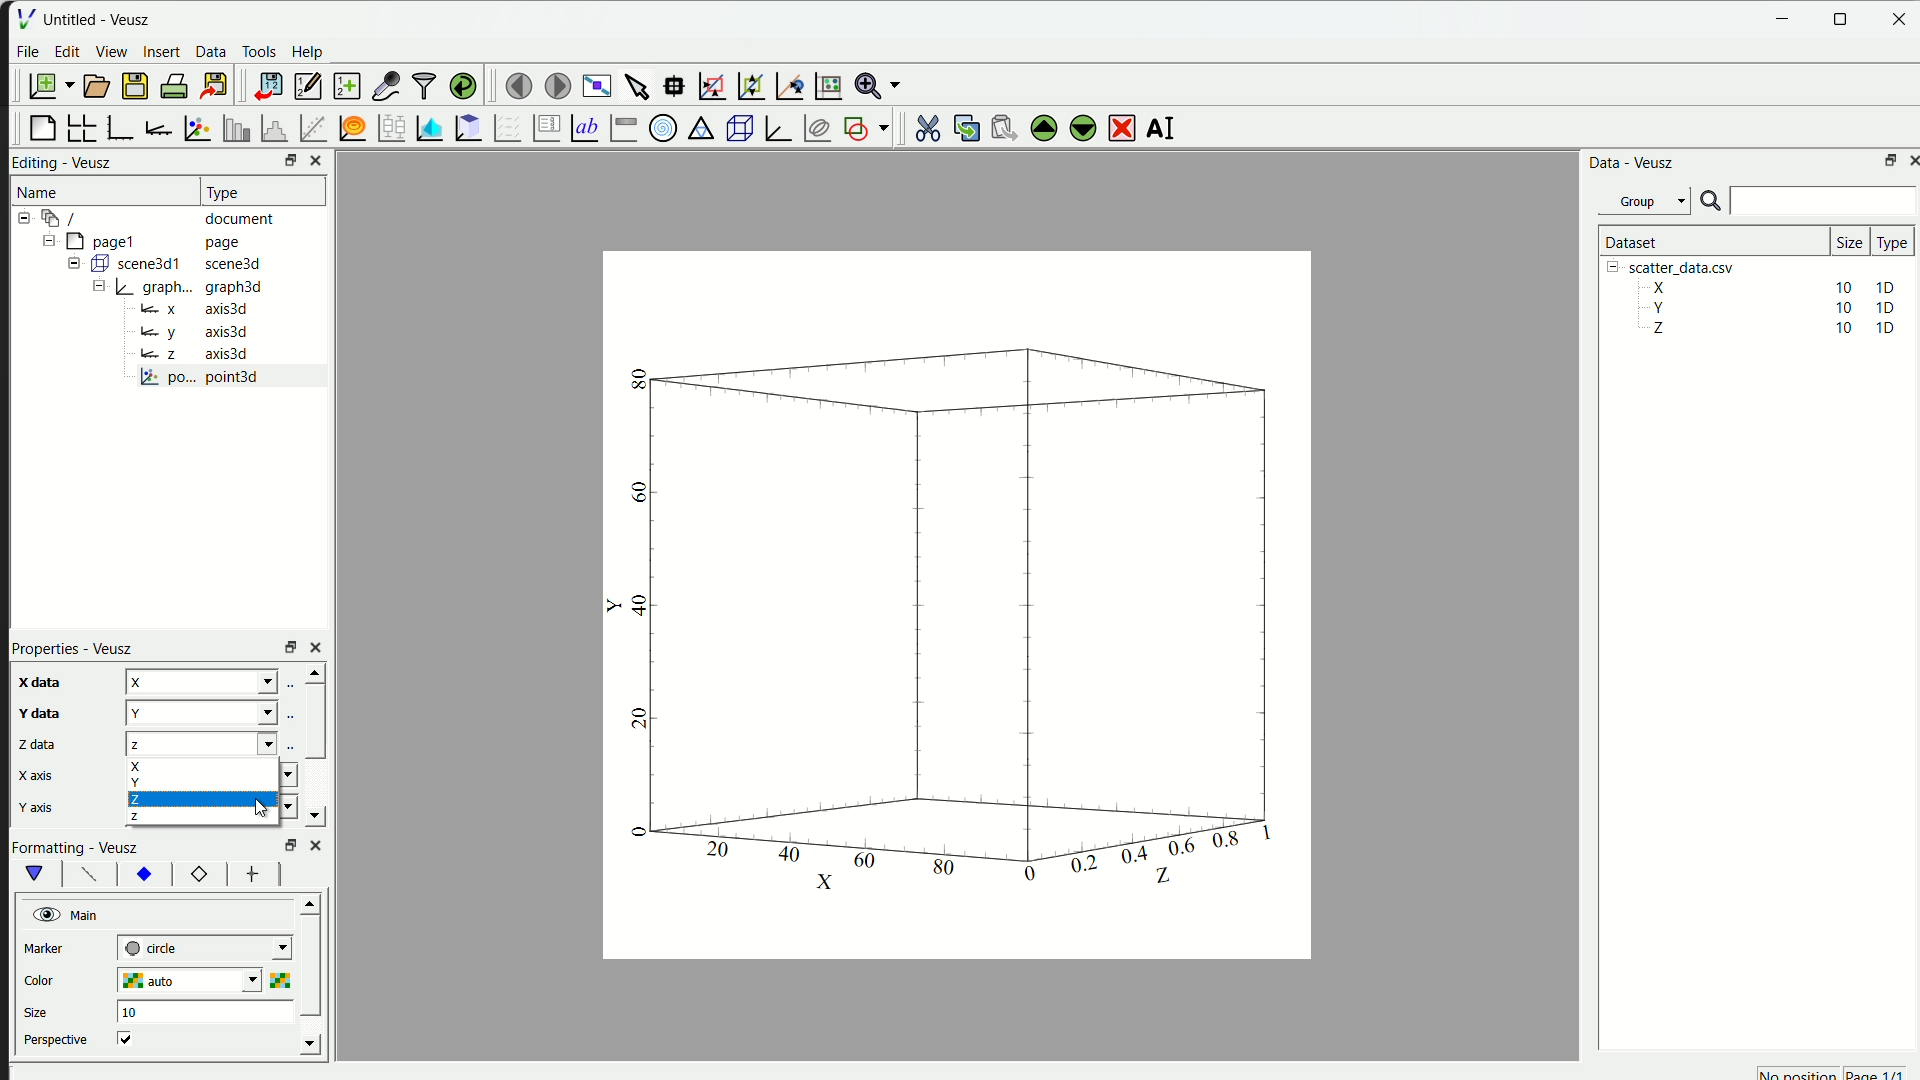 The height and width of the screenshot is (1080, 1920). What do you see at coordinates (1889, 242) in the screenshot?
I see `| Type` at bounding box center [1889, 242].